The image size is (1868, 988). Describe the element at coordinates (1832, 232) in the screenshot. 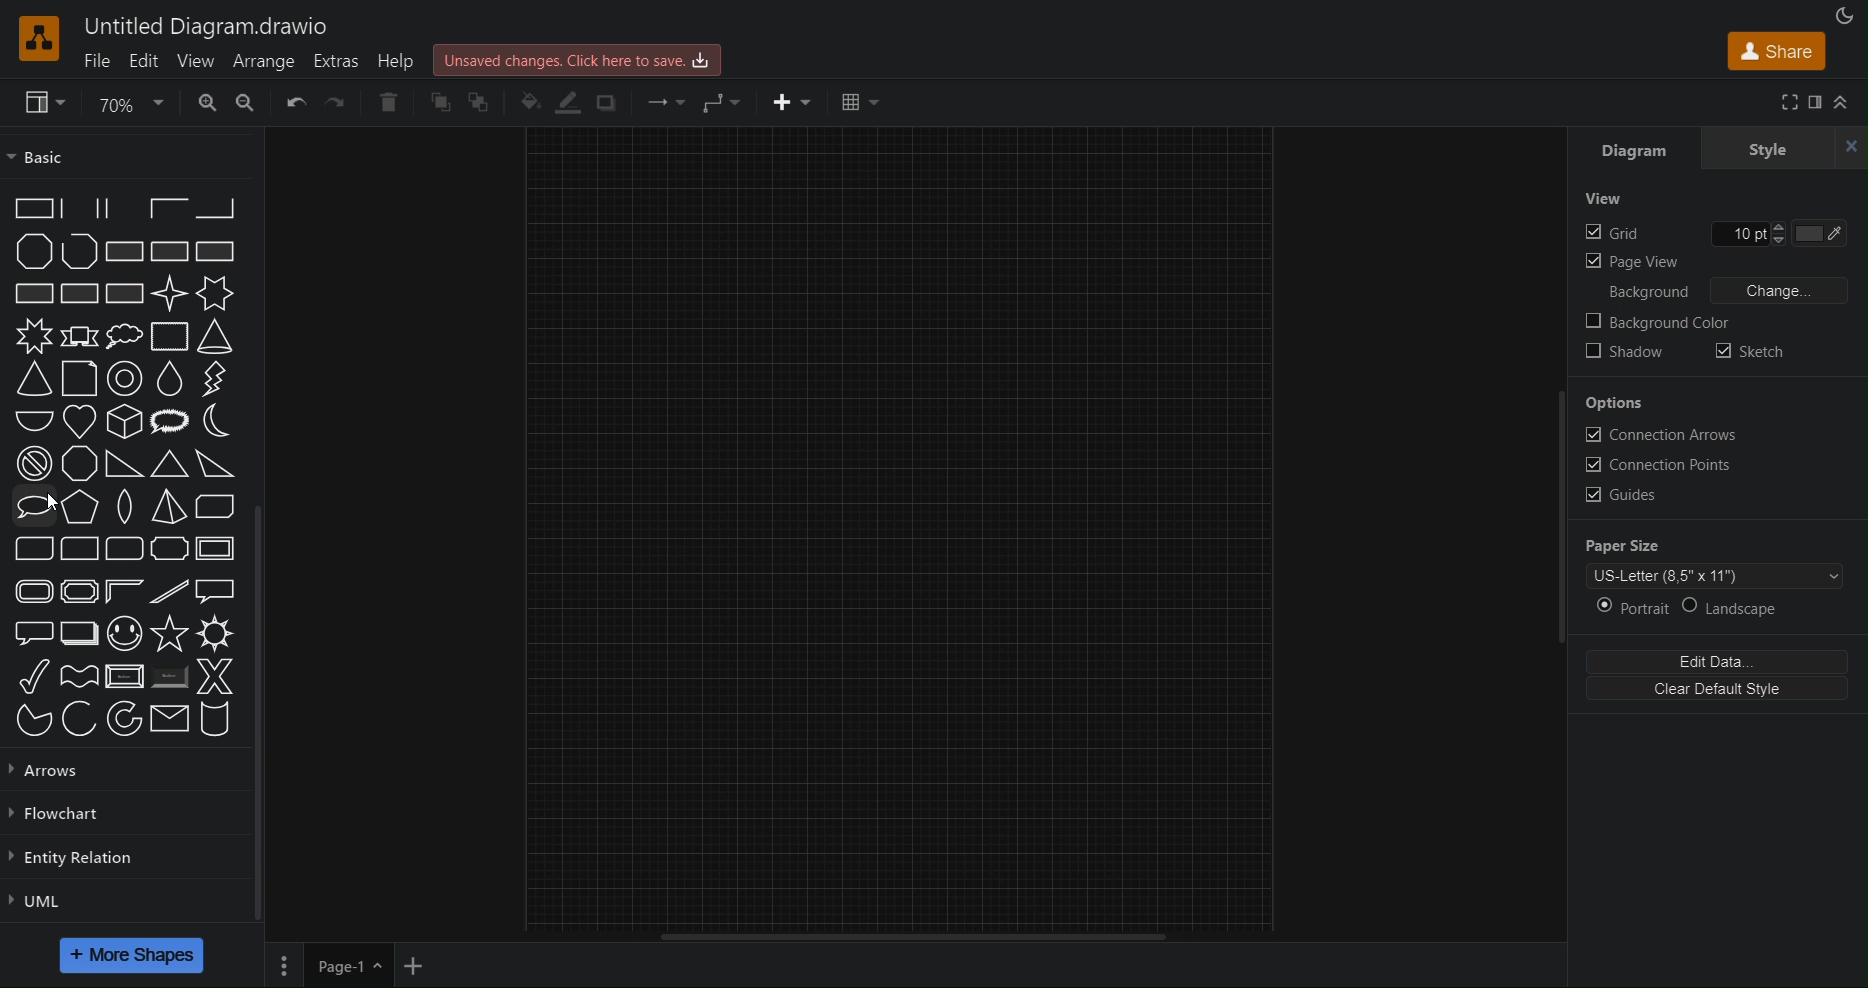

I see `Grid Color` at that location.